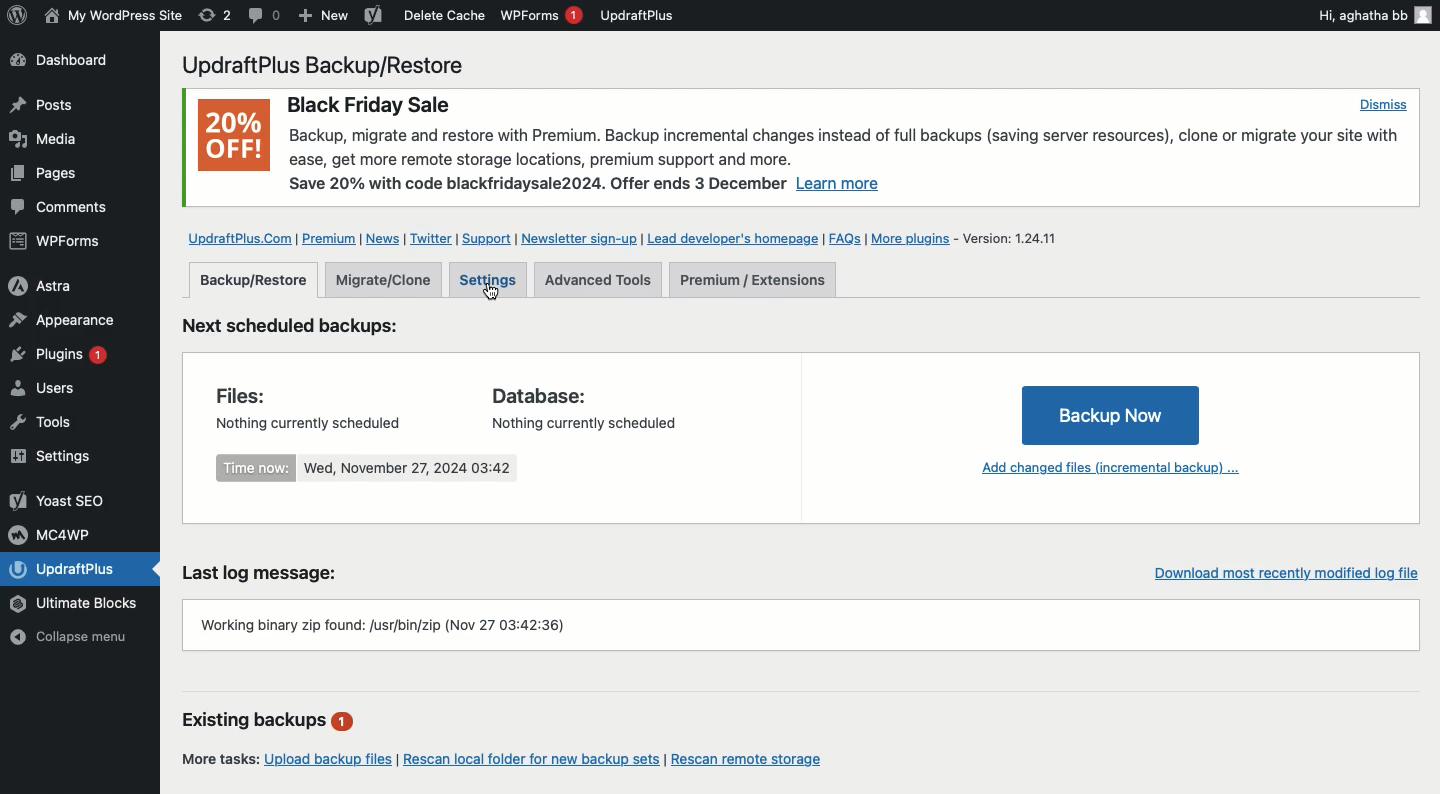 The height and width of the screenshot is (794, 1440). I want to click on Version 1.24.11, so click(1018, 237).